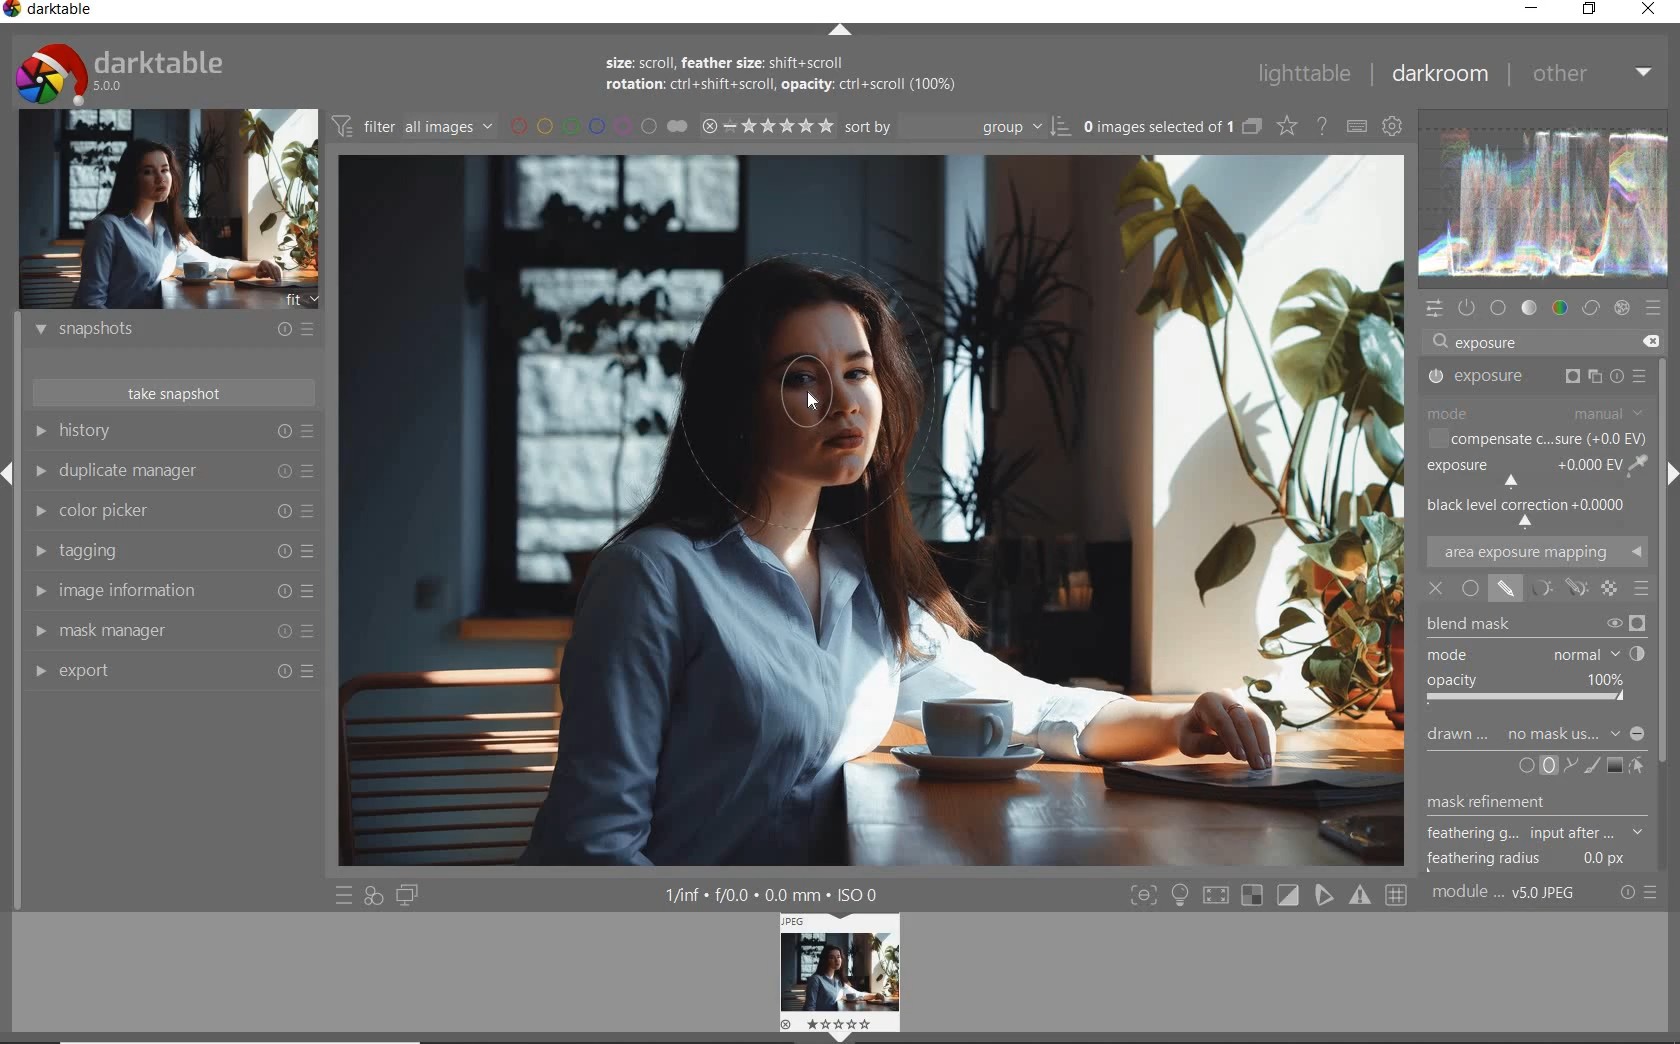 Image resolution: width=1680 pixels, height=1044 pixels. Describe the element at coordinates (1535, 378) in the screenshot. I see `EXPOSURE` at that location.